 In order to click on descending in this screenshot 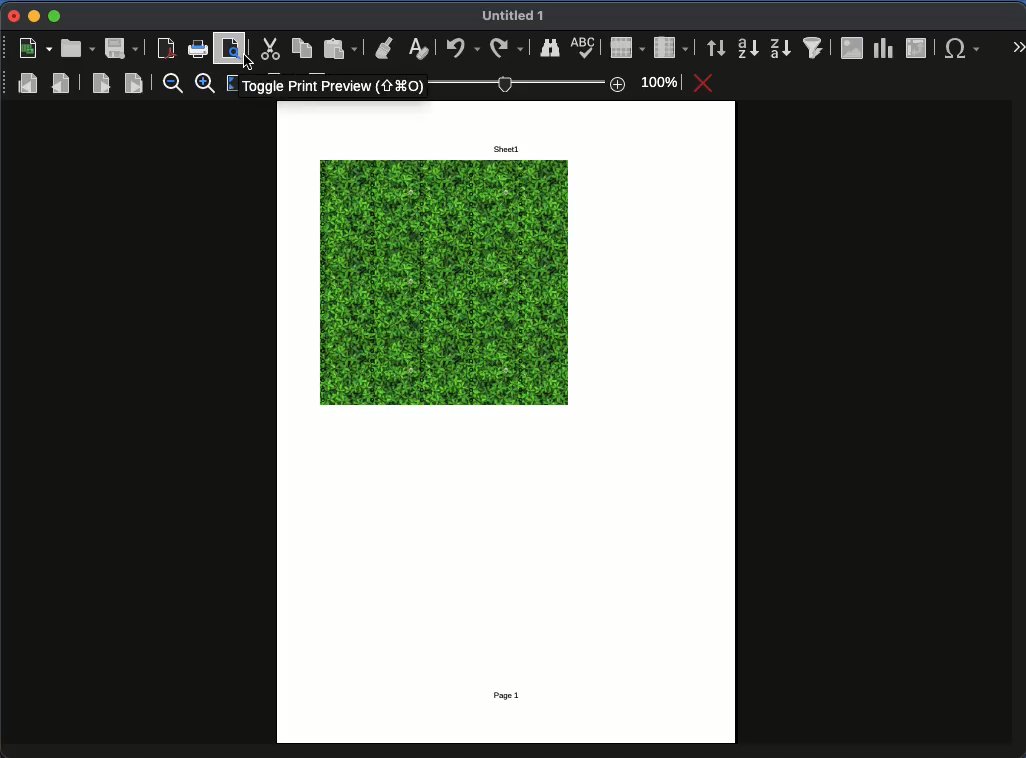, I will do `click(780, 48)`.